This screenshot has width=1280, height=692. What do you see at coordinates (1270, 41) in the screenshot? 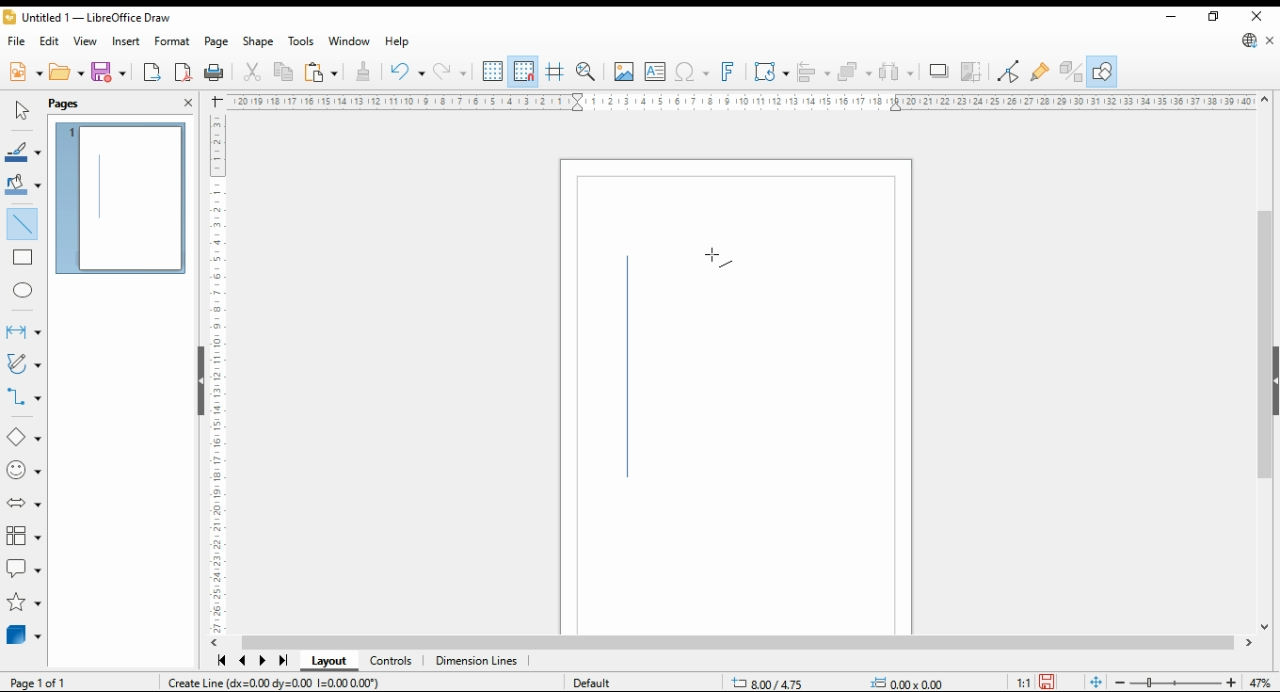
I see `close document` at bounding box center [1270, 41].